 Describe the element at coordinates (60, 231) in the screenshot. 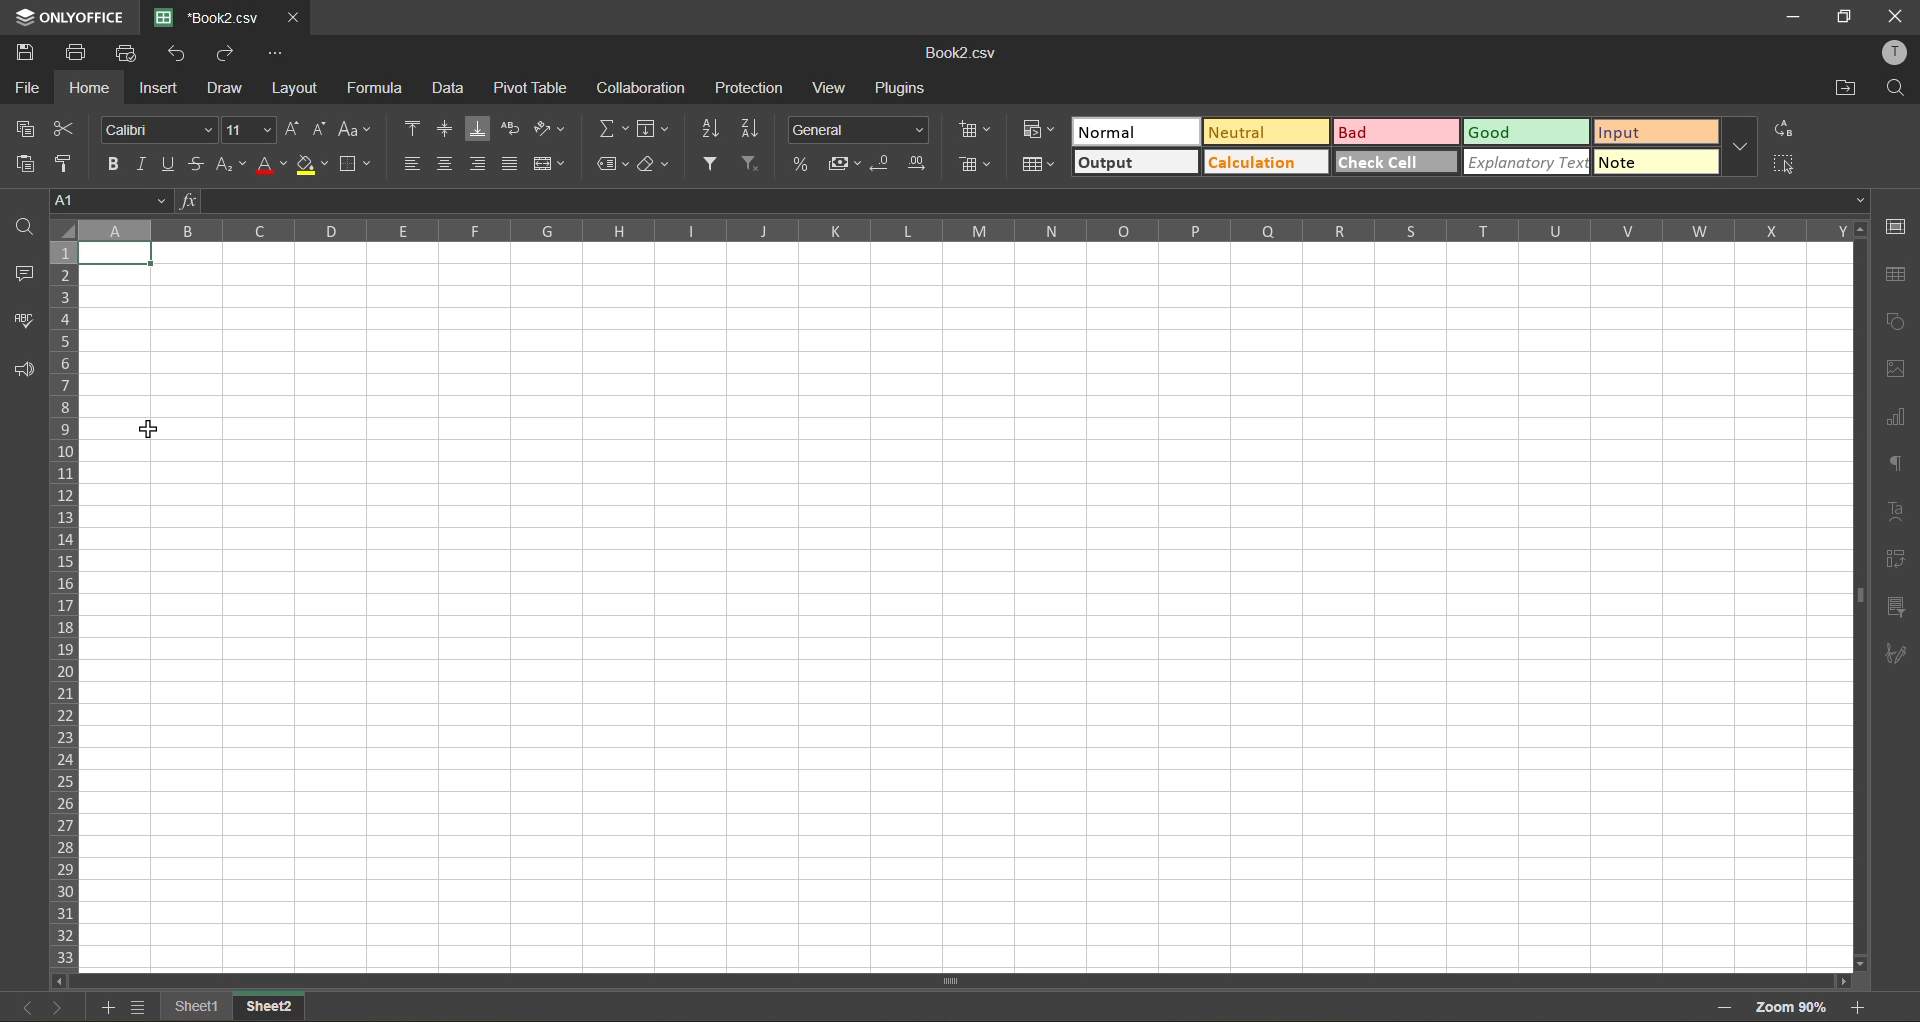

I see `select all cells` at that location.